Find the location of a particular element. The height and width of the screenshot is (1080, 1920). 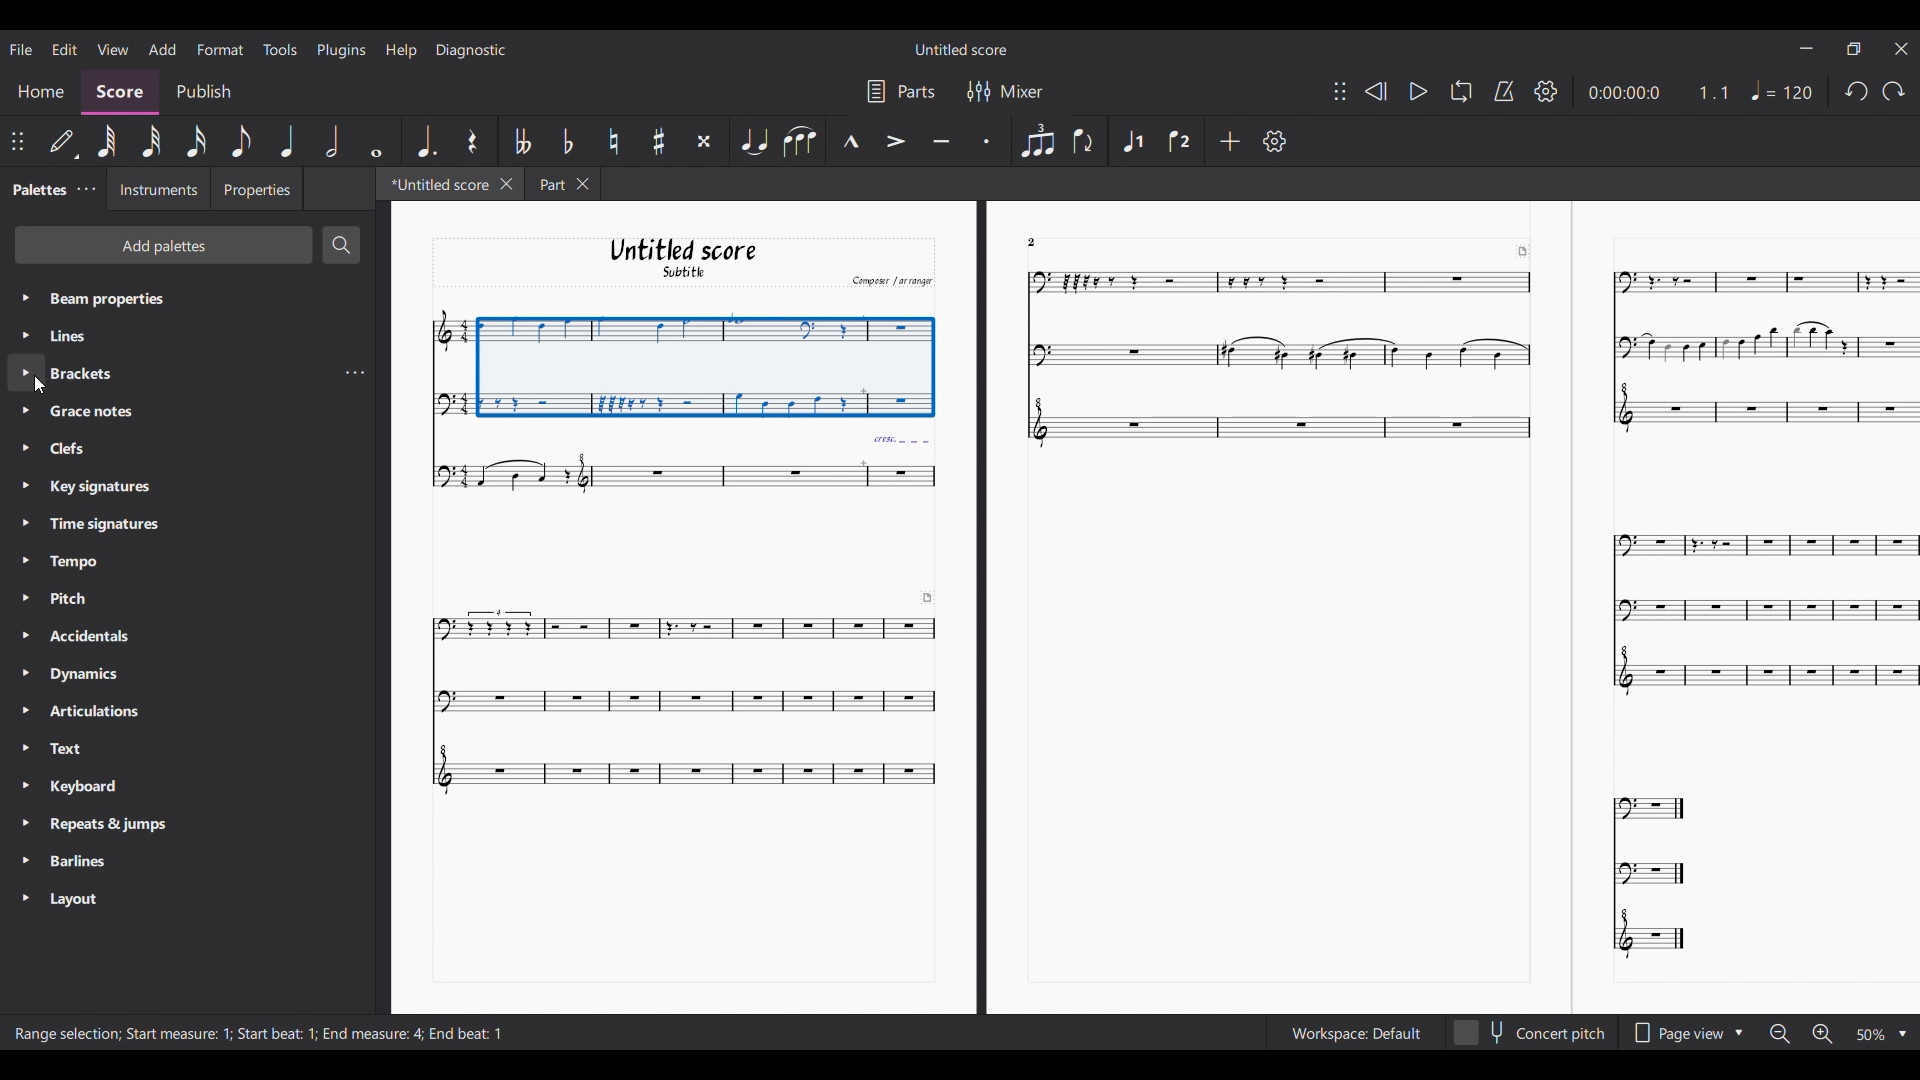

Toggle sharp is located at coordinates (659, 141).